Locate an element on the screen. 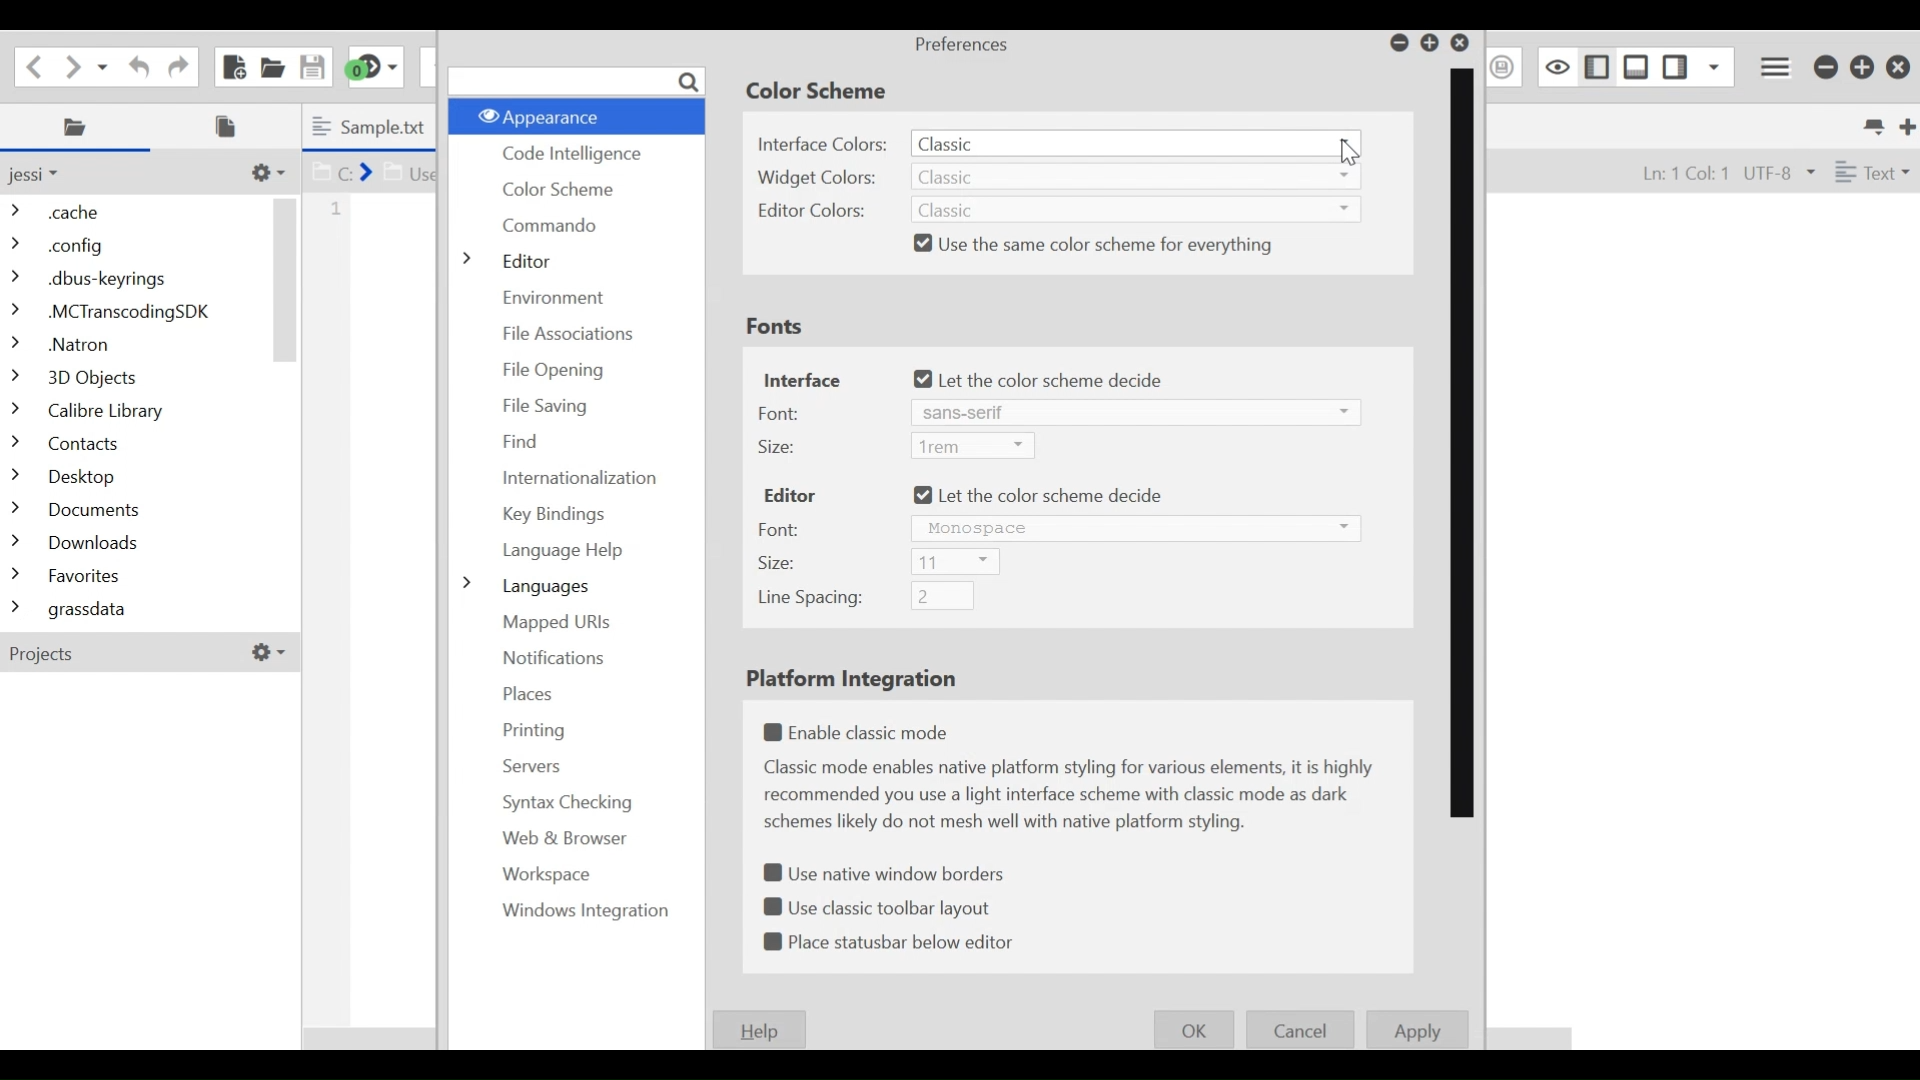  Close is located at coordinates (1464, 43).